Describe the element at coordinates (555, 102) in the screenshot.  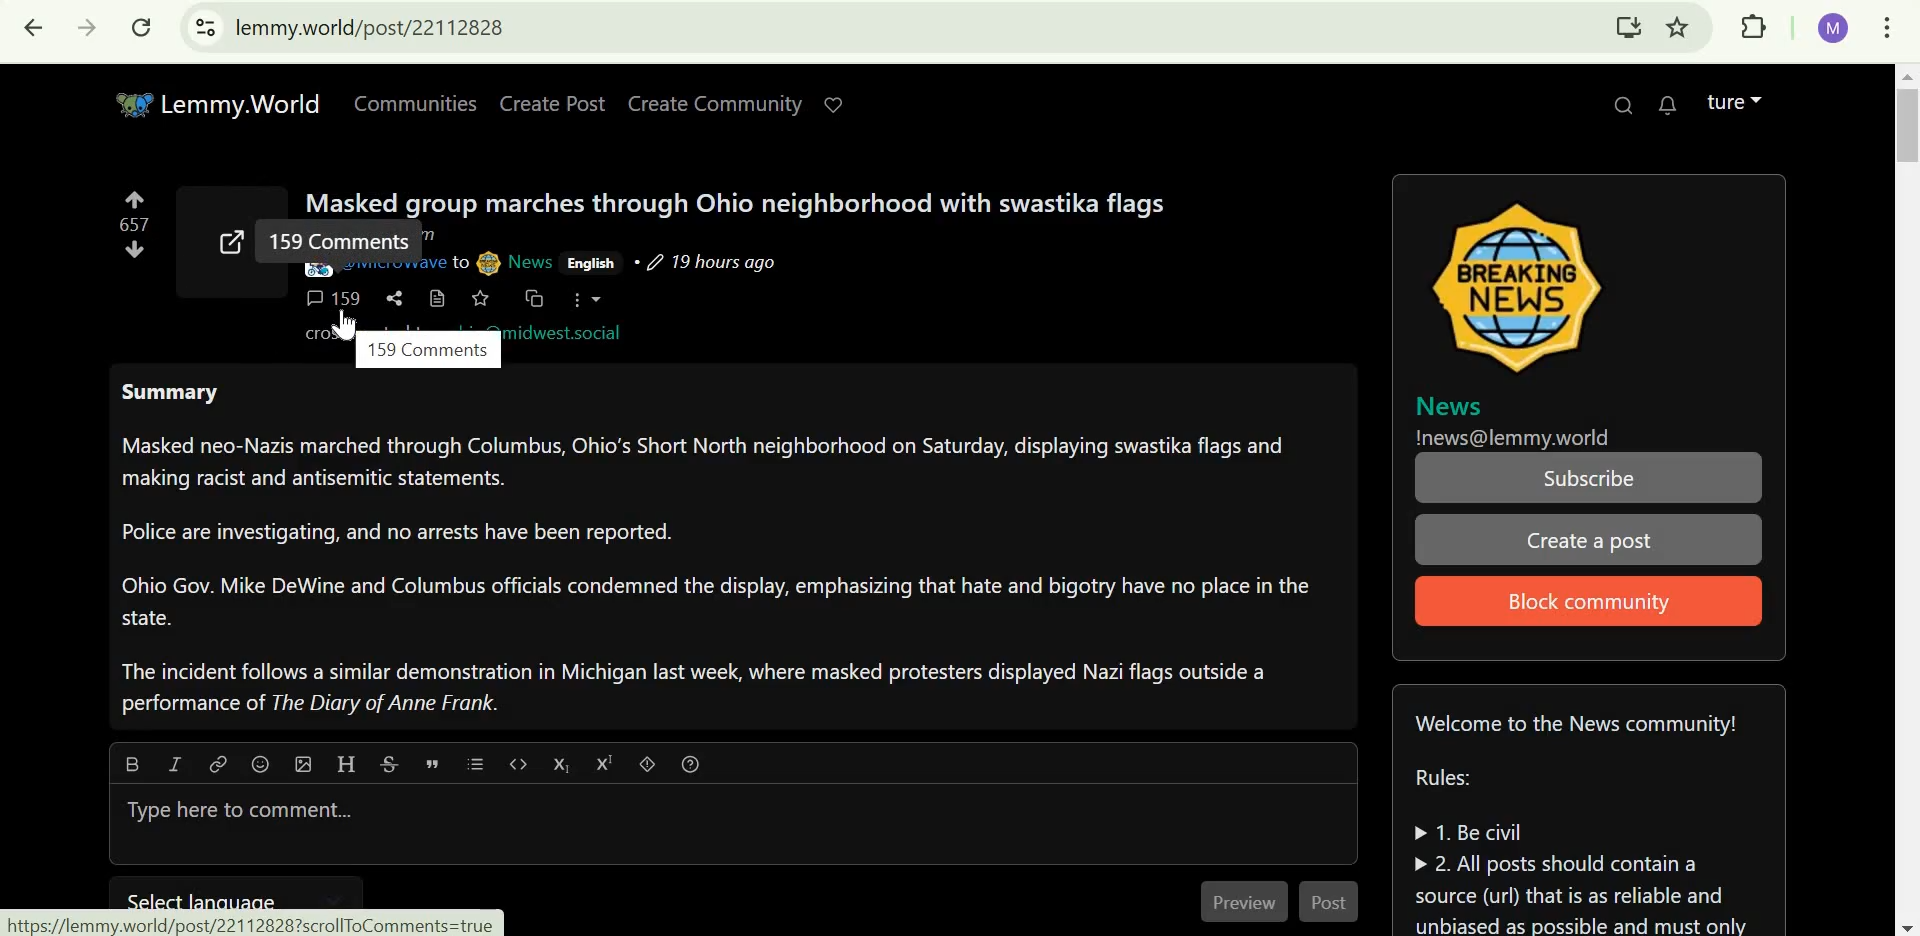
I see `Create Post` at that location.